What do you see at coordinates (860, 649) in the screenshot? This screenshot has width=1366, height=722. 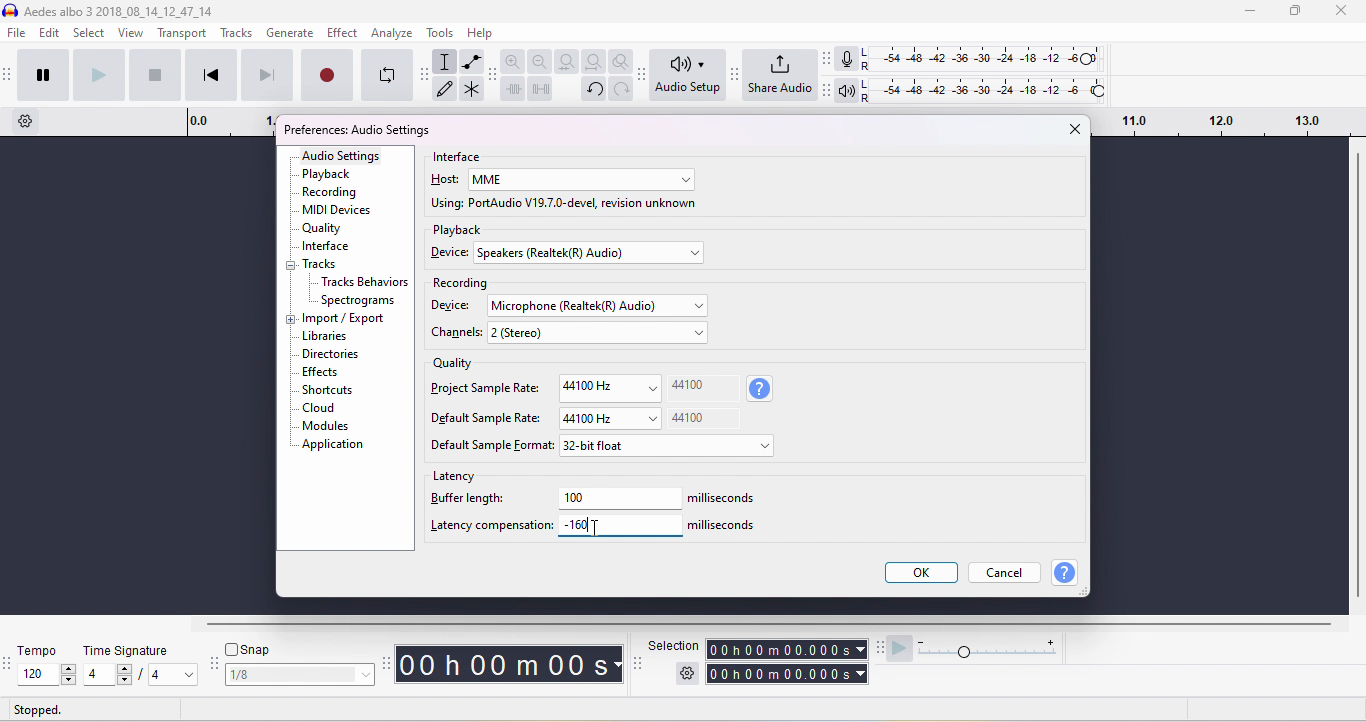 I see `select time parameter` at bounding box center [860, 649].